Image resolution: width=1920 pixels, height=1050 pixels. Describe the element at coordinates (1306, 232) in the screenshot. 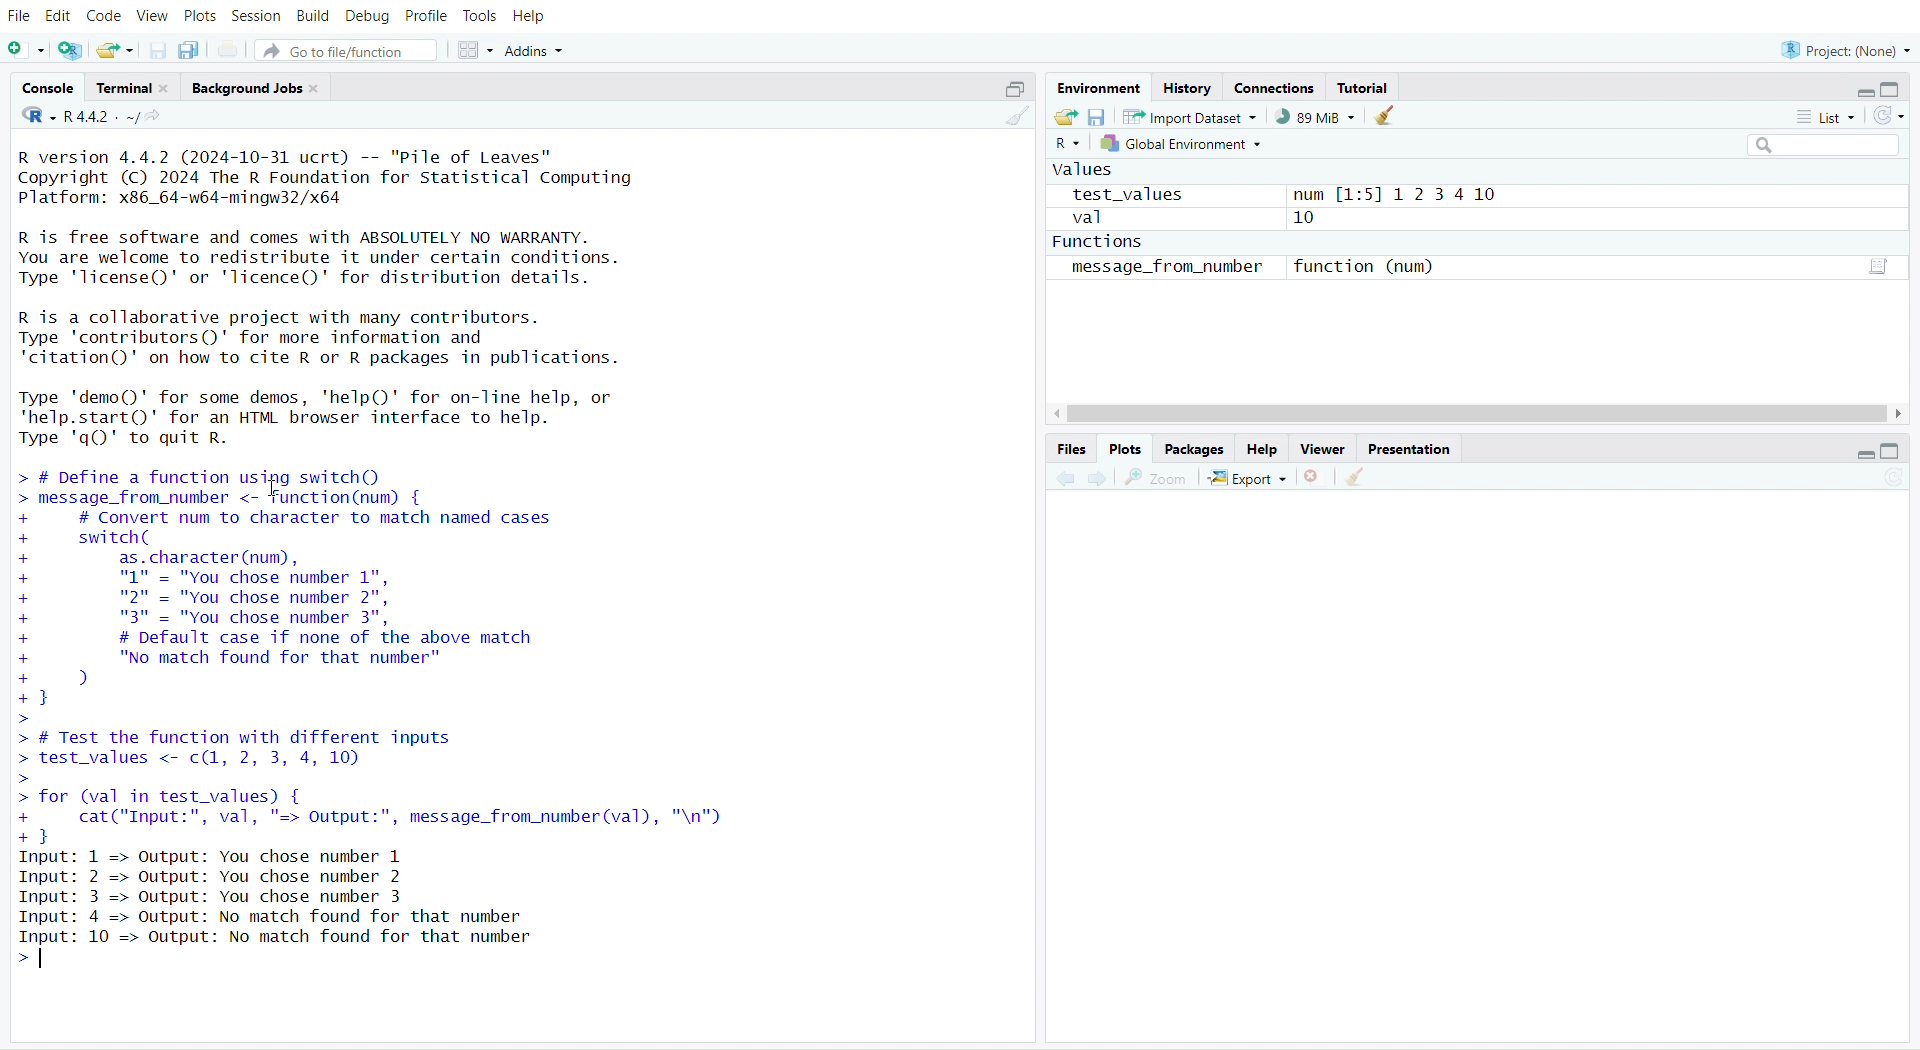

I see `values
test_values num [1:5] 12 3 4 10
val 10

Functions
message_from_number function (num)` at that location.